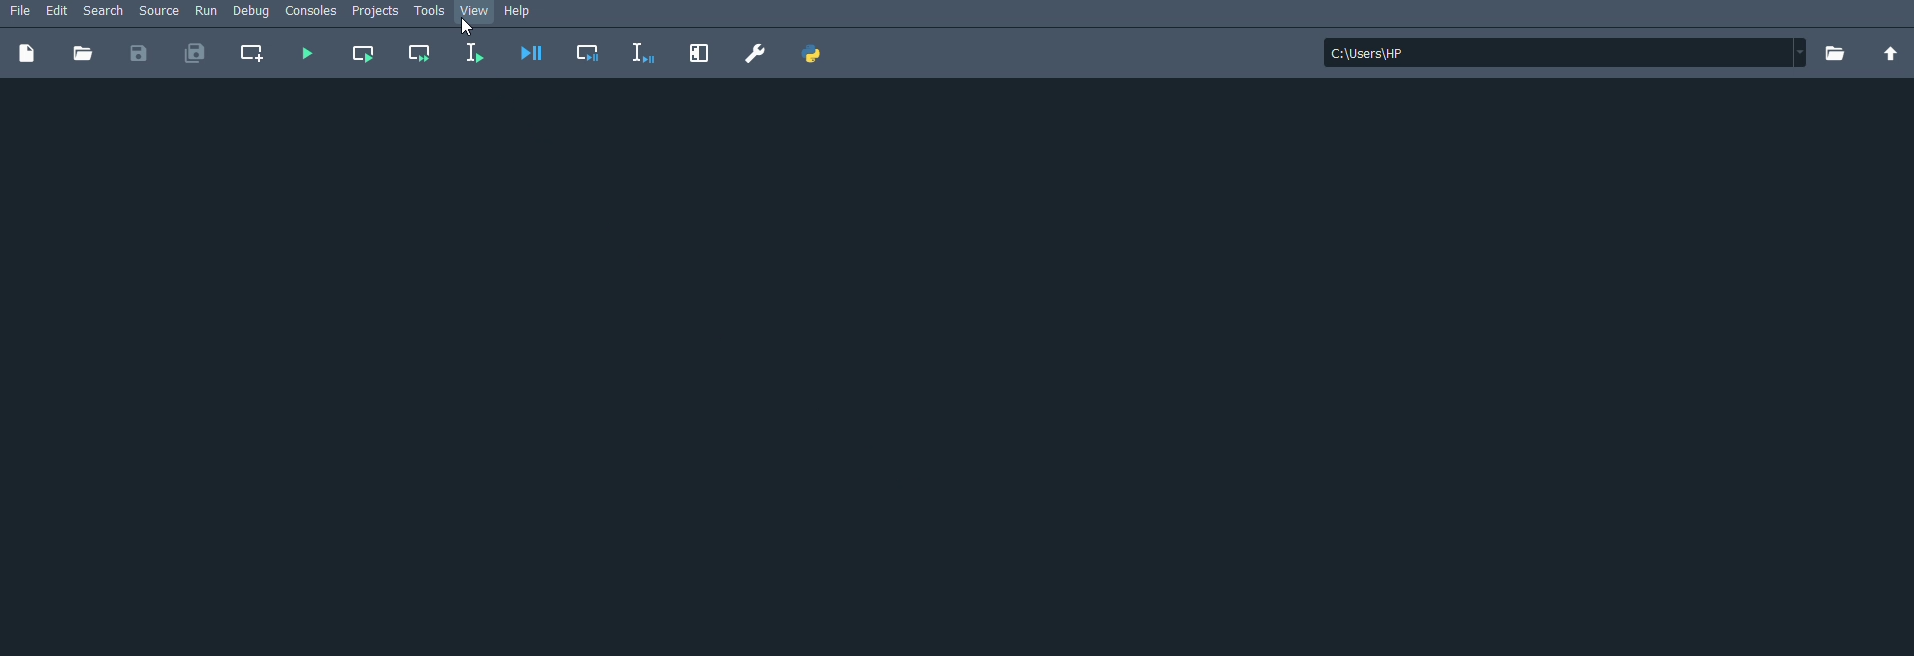 Image resolution: width=1914 pixels, height=656 pixels. What do you see at coordinates (467, 27) in the screenshot?
I see `Cursor` at bounding box center [467, 27].